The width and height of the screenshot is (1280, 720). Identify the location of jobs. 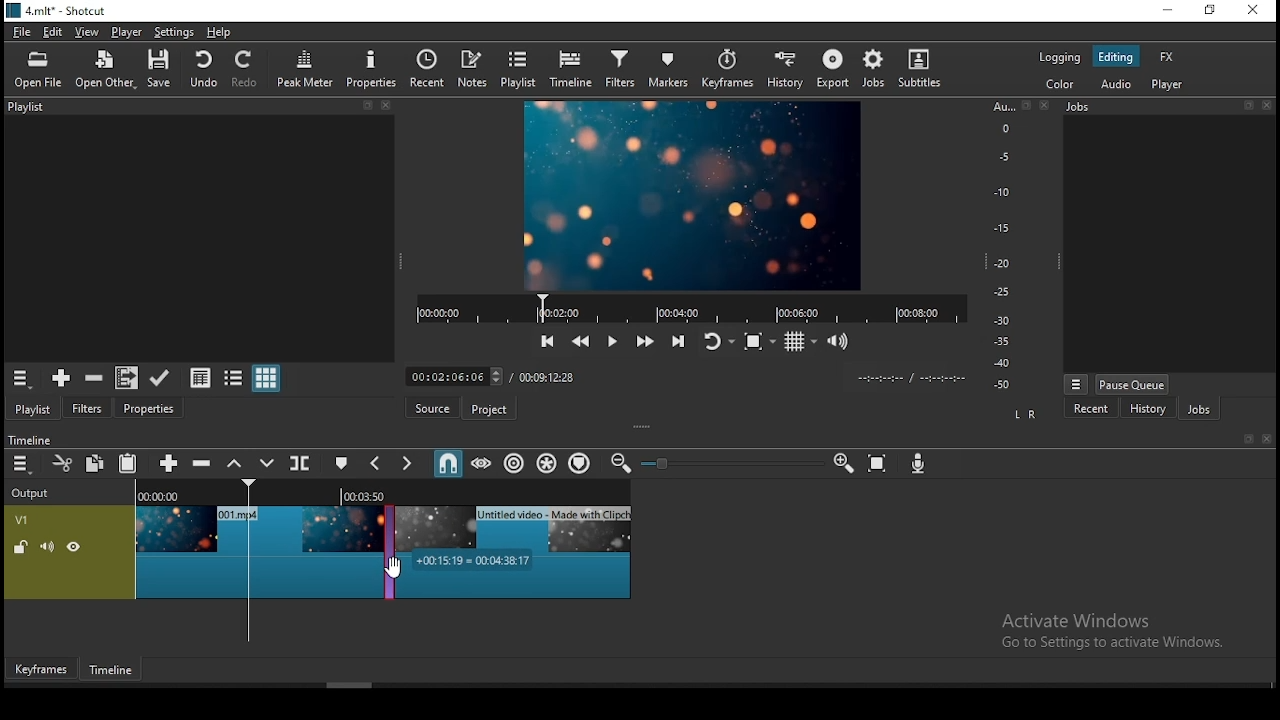
(871, 69).